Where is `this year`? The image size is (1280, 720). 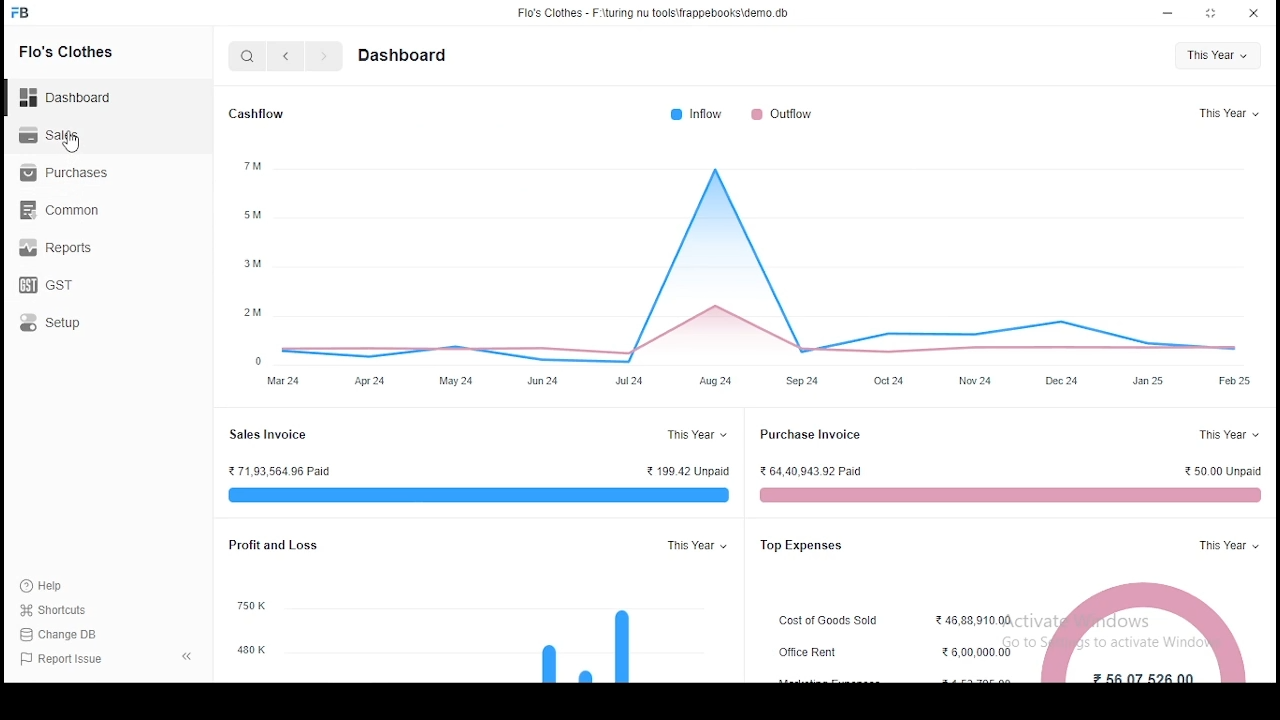
this year is located at coordinates (1228, 113).